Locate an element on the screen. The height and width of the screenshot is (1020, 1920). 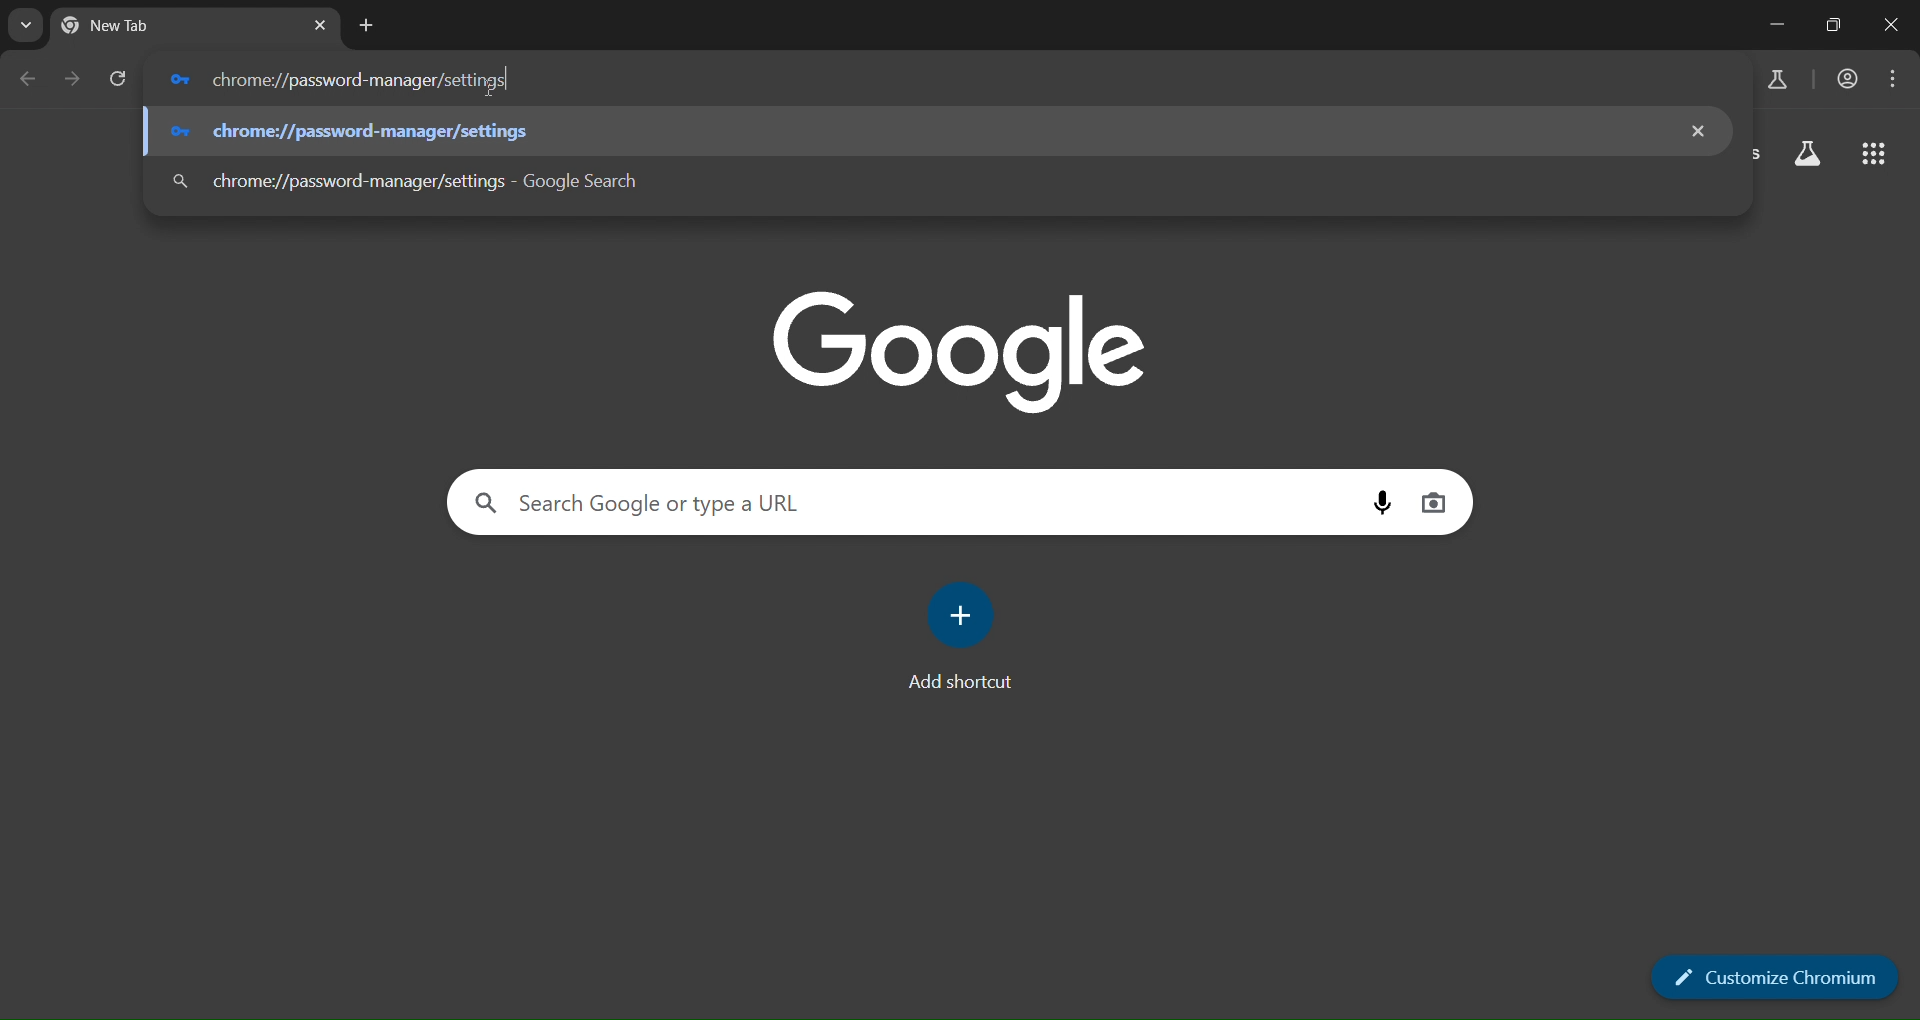
new tab is located at coordinates (367, 26).